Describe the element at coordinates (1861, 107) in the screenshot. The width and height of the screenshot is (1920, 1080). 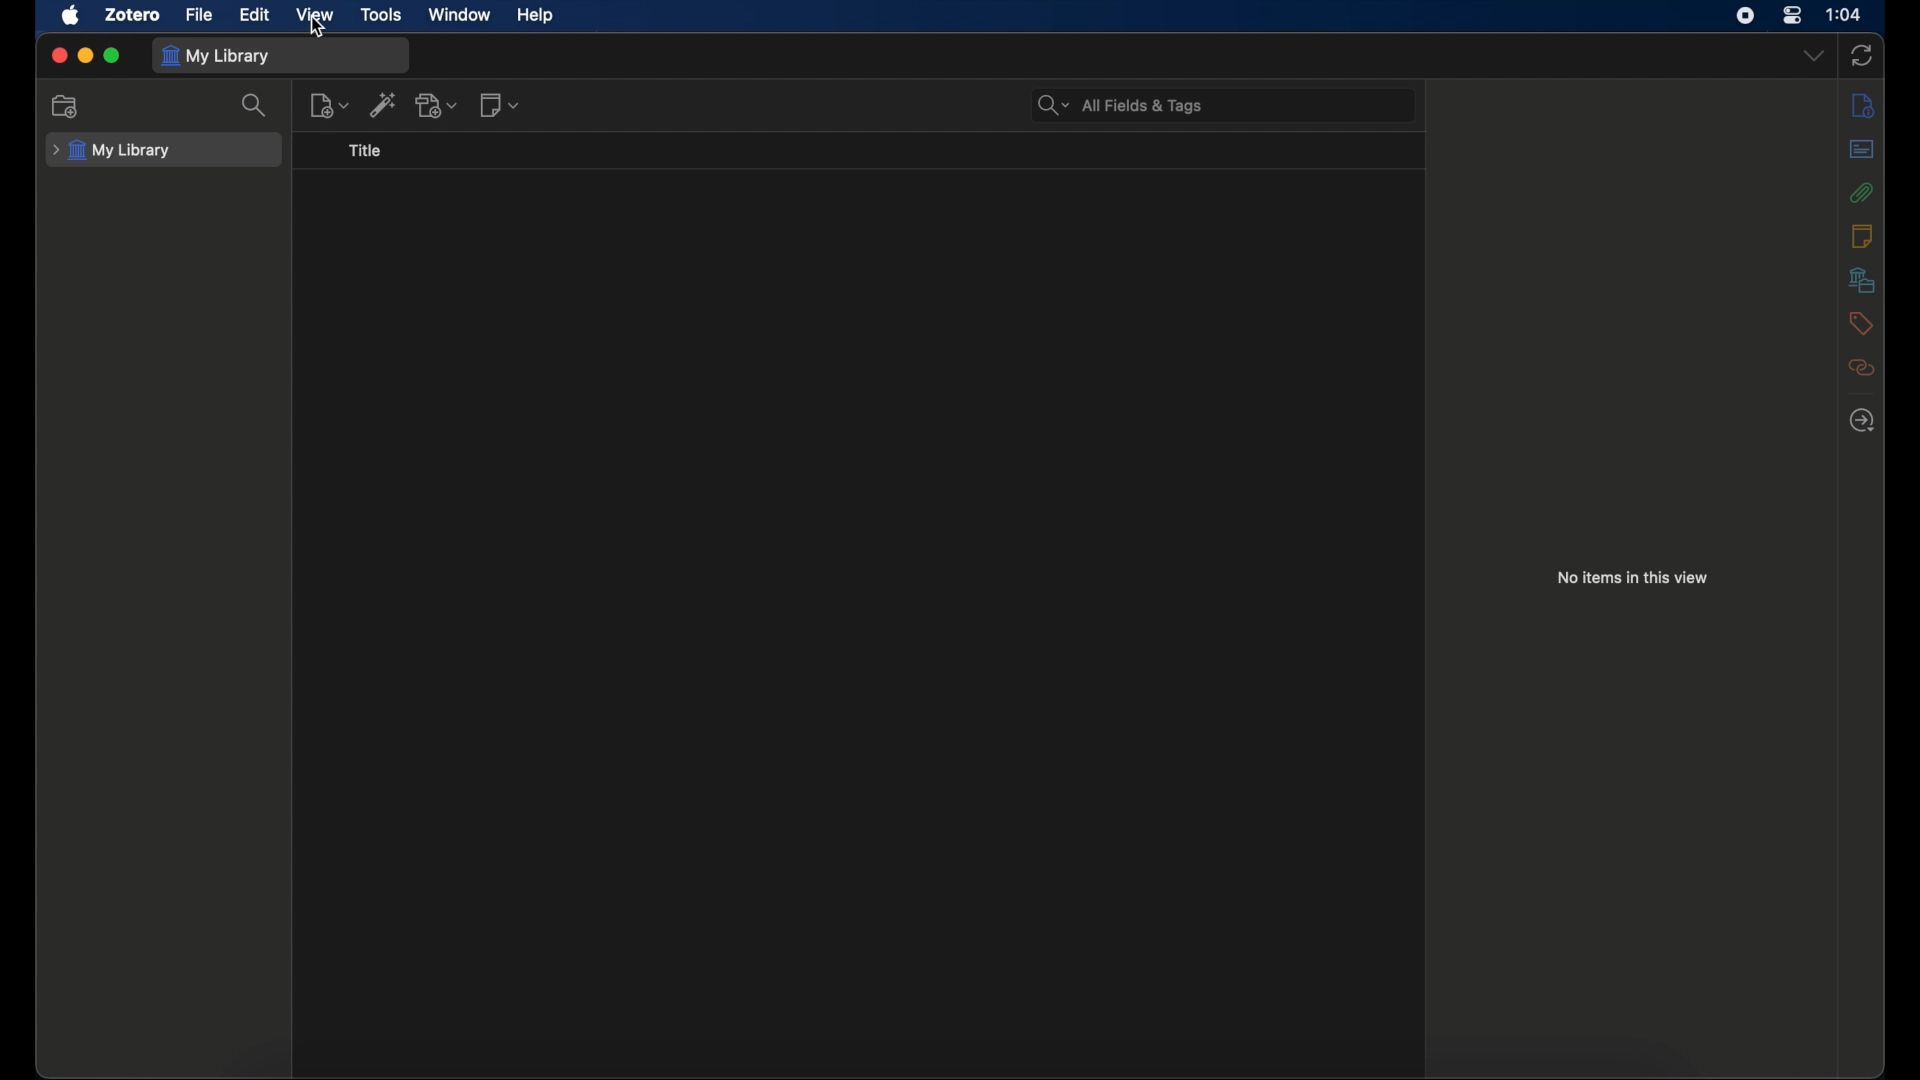
I see `info` at that location.